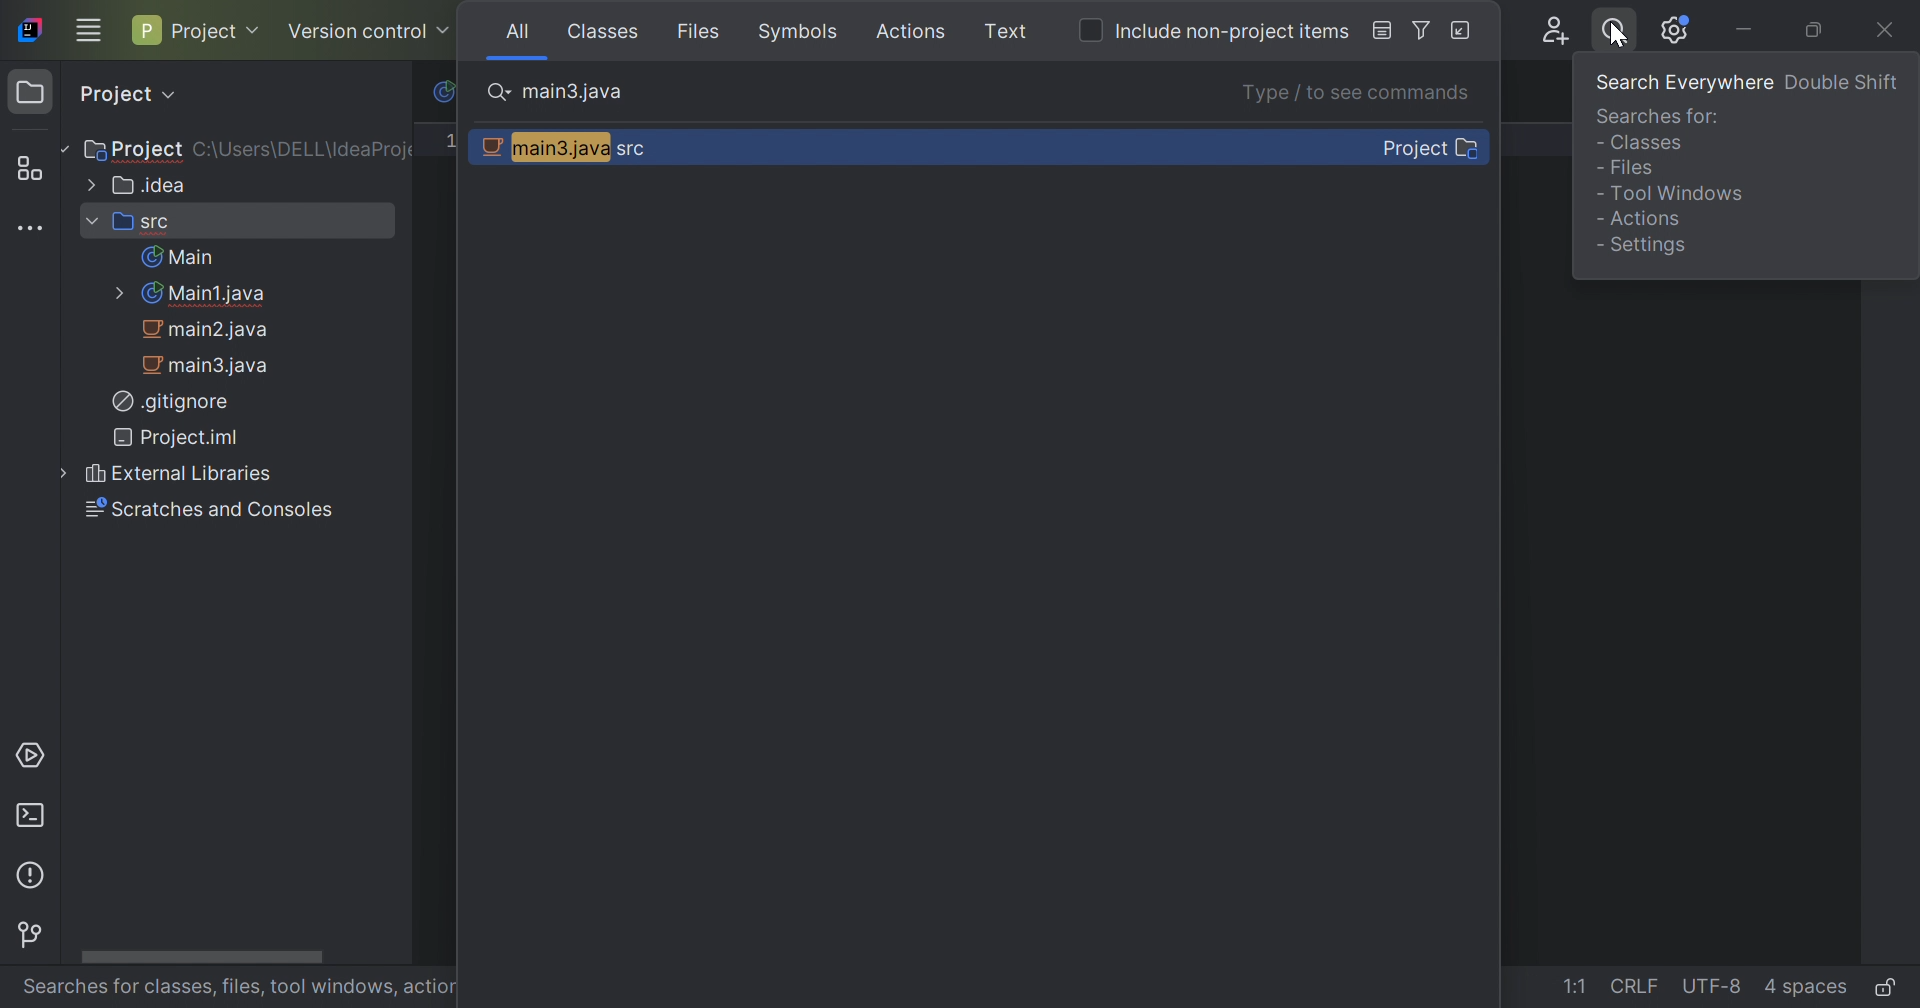 The height and width of the screenshot is (1008, 1920). Describe the element at coordinates (1374, 32) in the screenshot. I see `Debug` at that location.